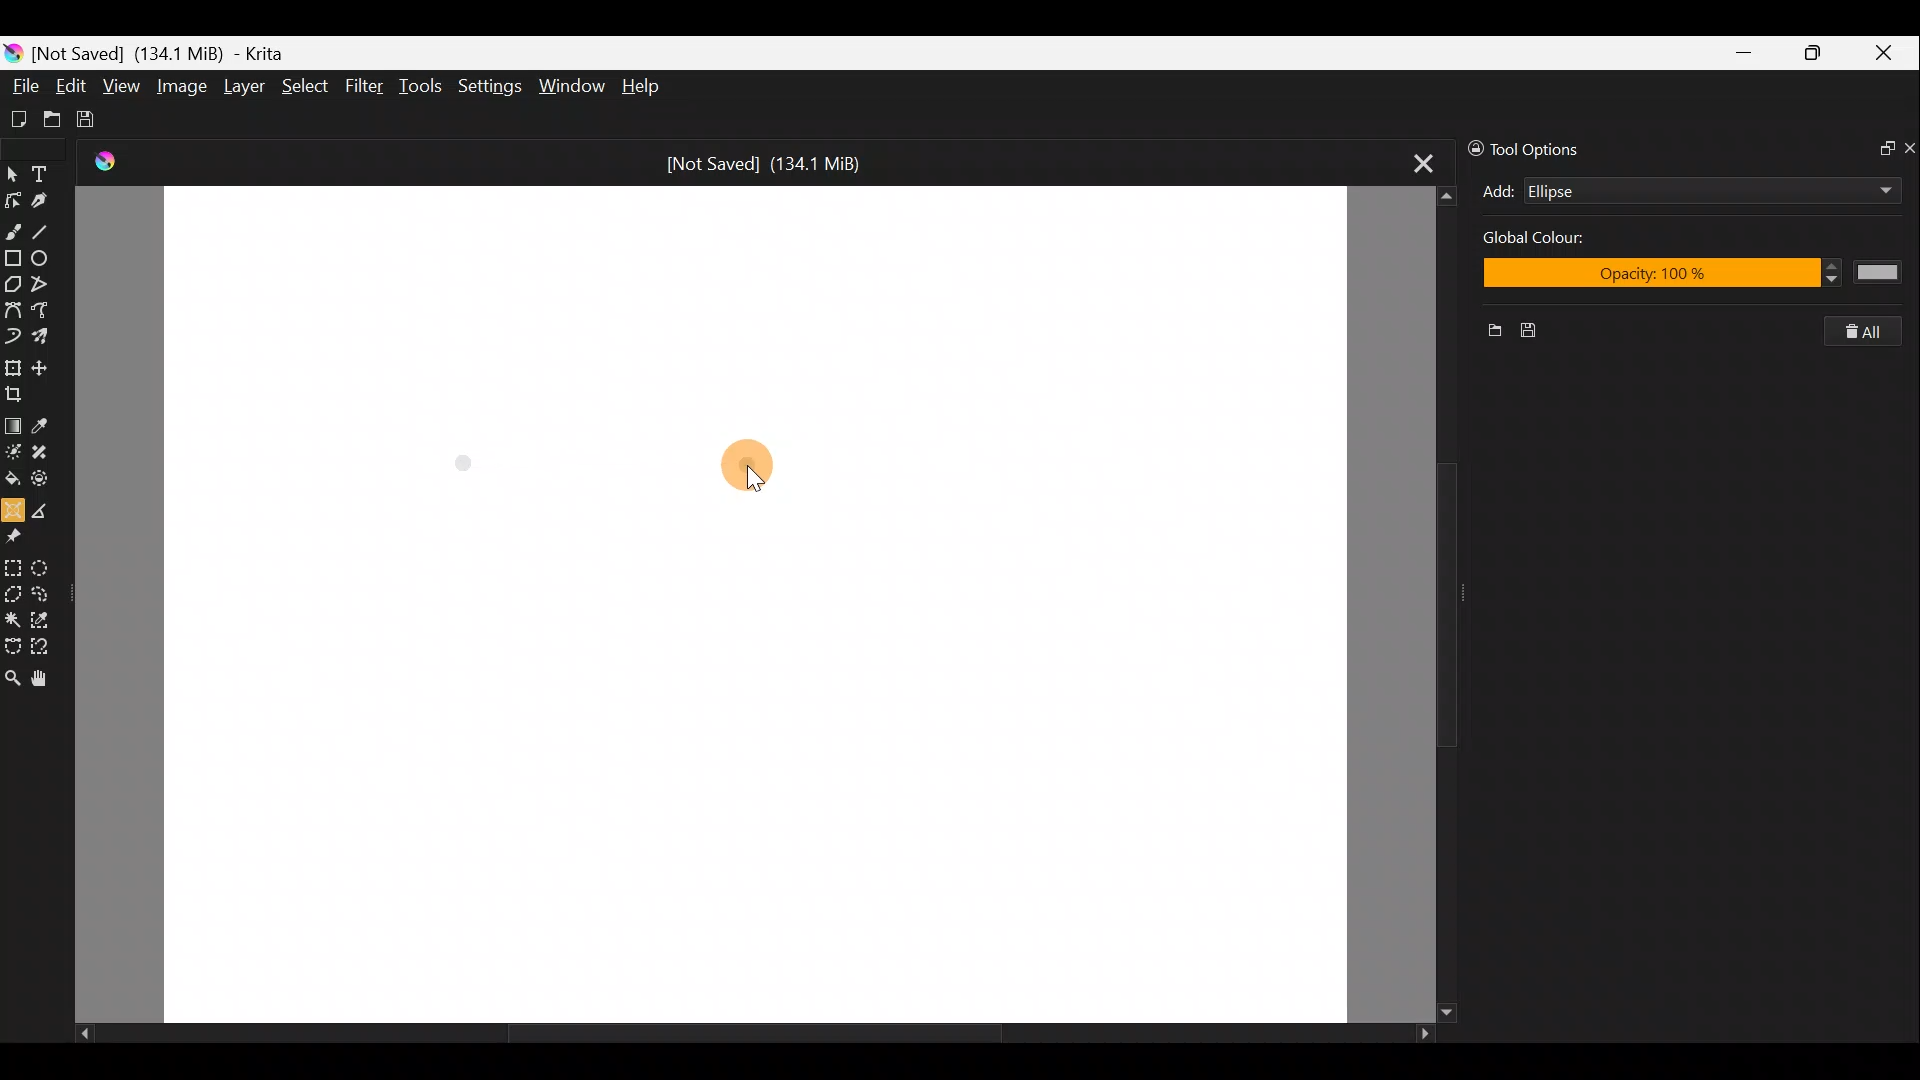 The height and width of the screenshot is (1080, 1920). What do you see at coordinates (50, 565) in the screenshot?
I see `Elliptical selection tool` at bounding box center [50, 565].